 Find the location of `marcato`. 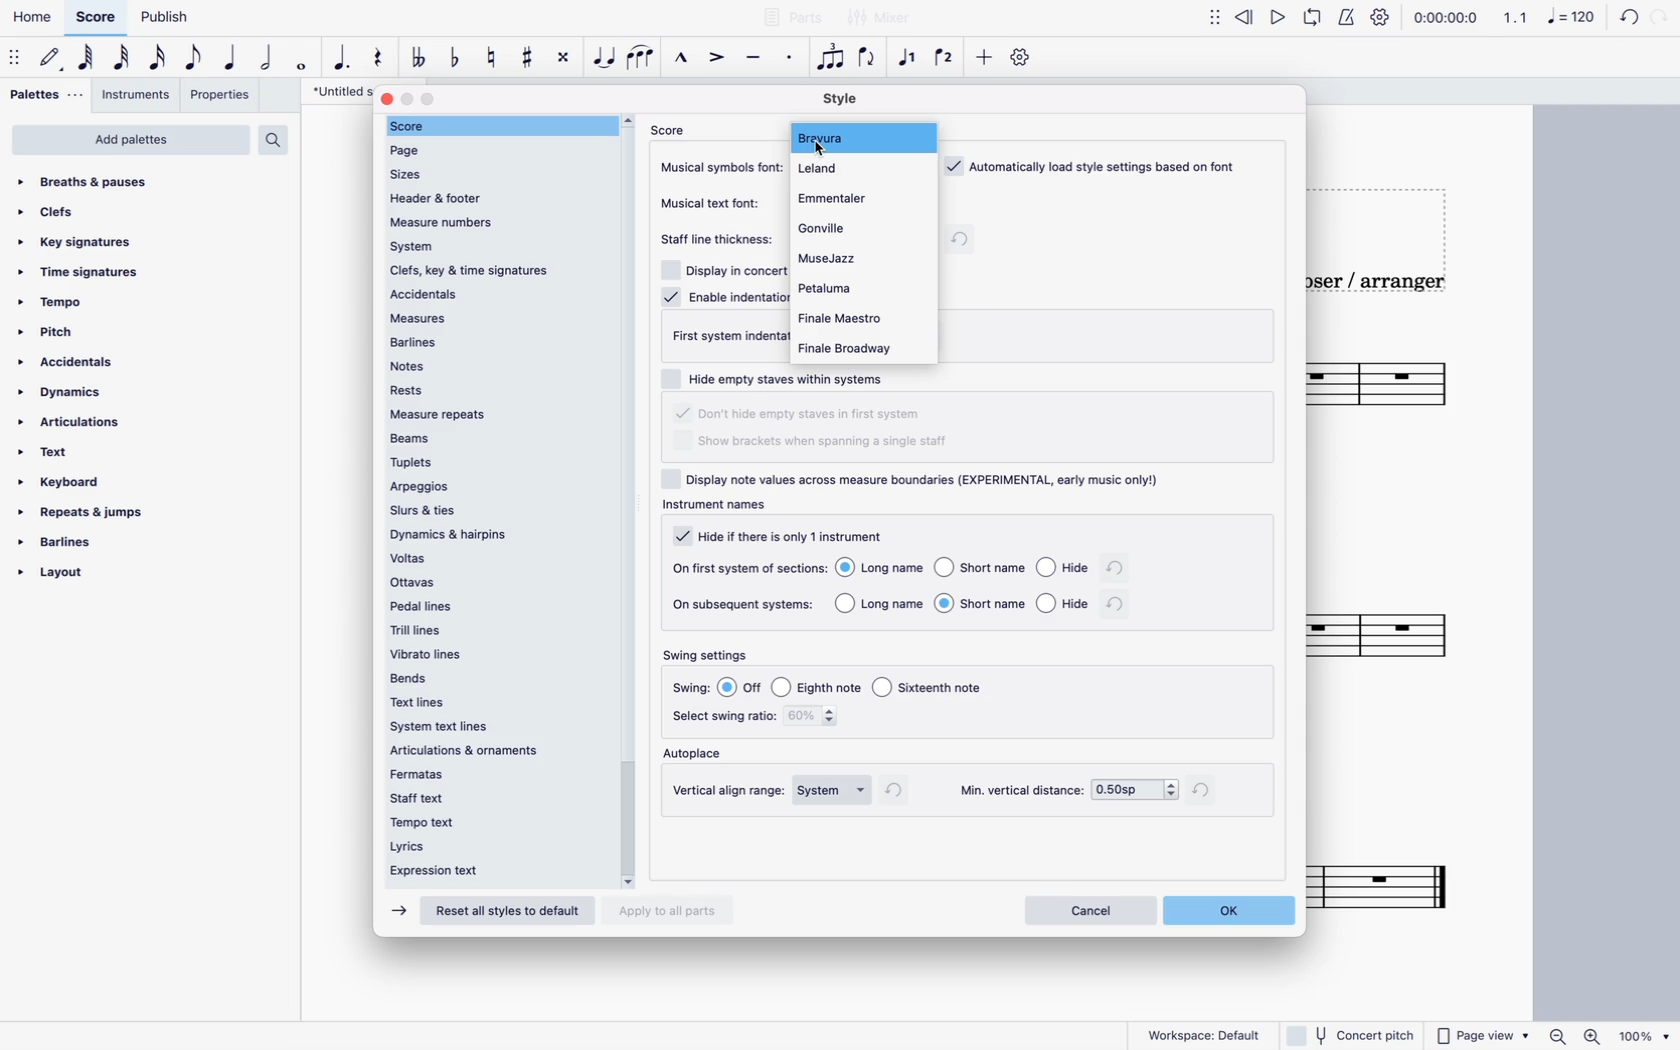

marcato is located at coordinates (681, 60).